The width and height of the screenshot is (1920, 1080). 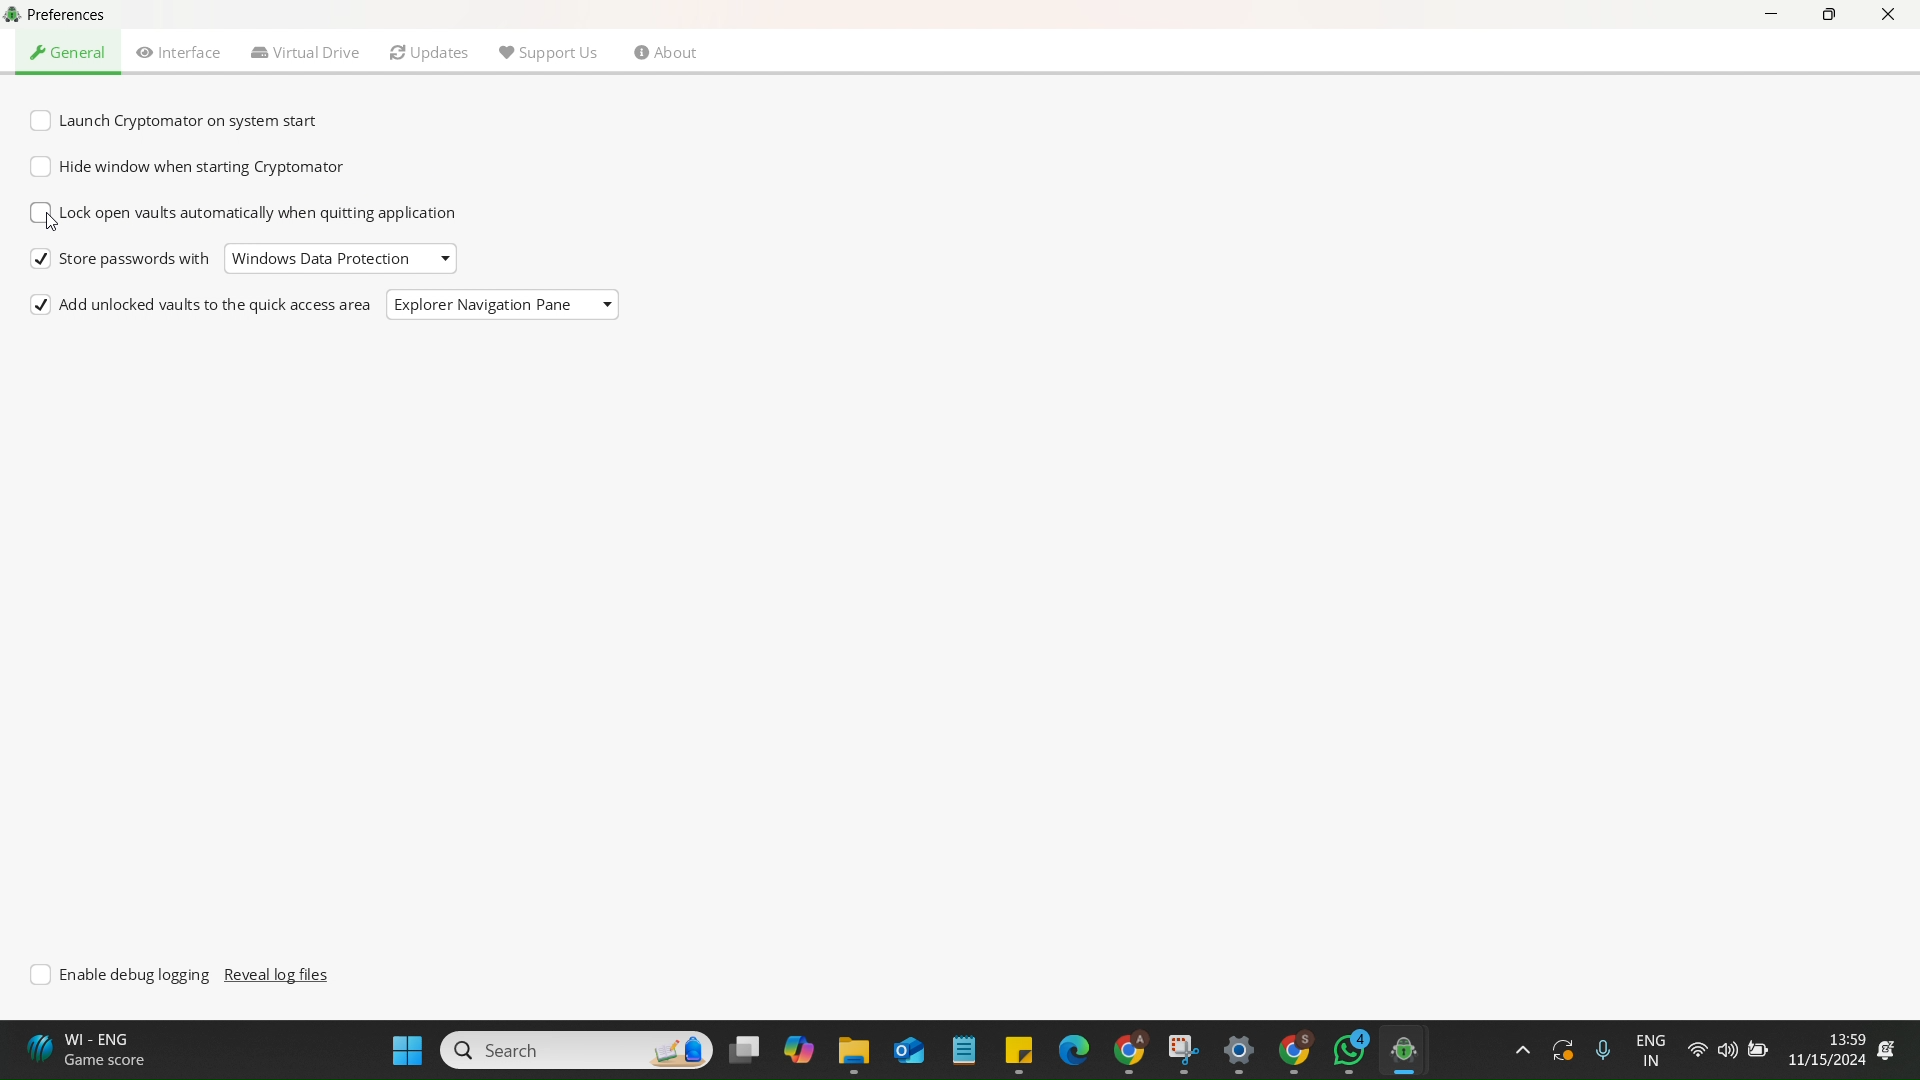 I want to click on Virtual Drive, so click(x=306, y=52).